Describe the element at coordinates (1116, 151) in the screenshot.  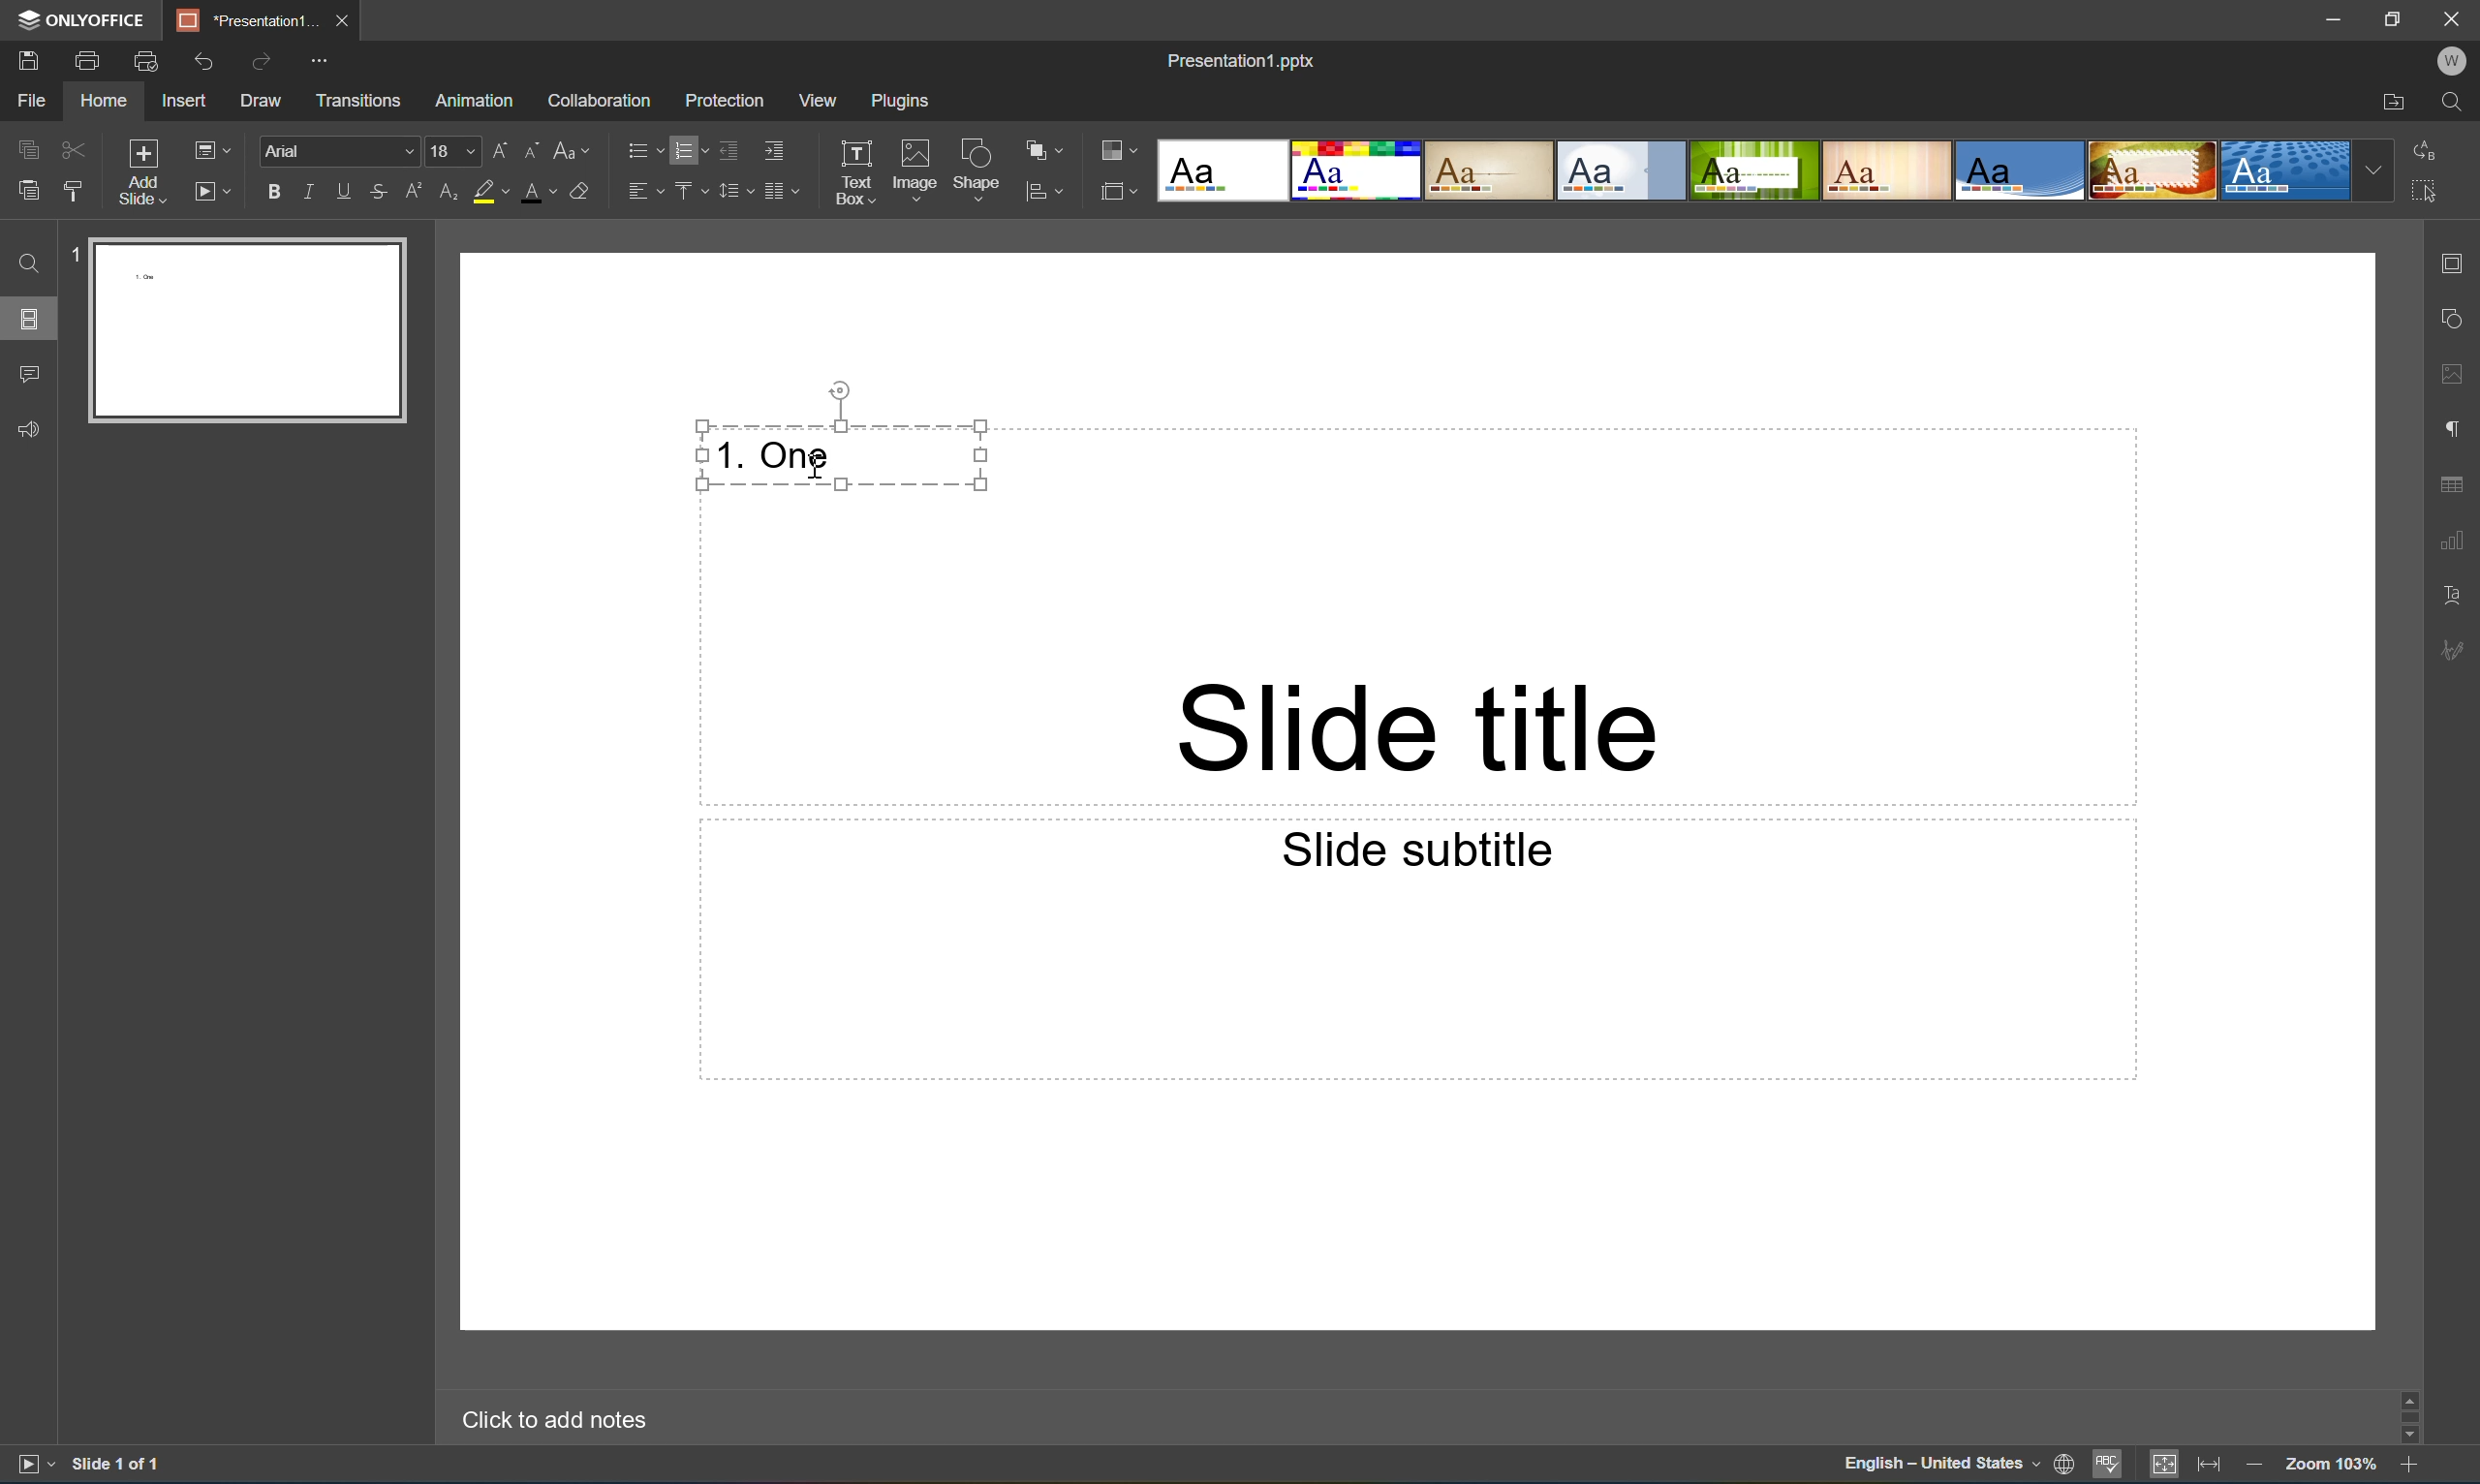
I see `Change color theme` at that location.